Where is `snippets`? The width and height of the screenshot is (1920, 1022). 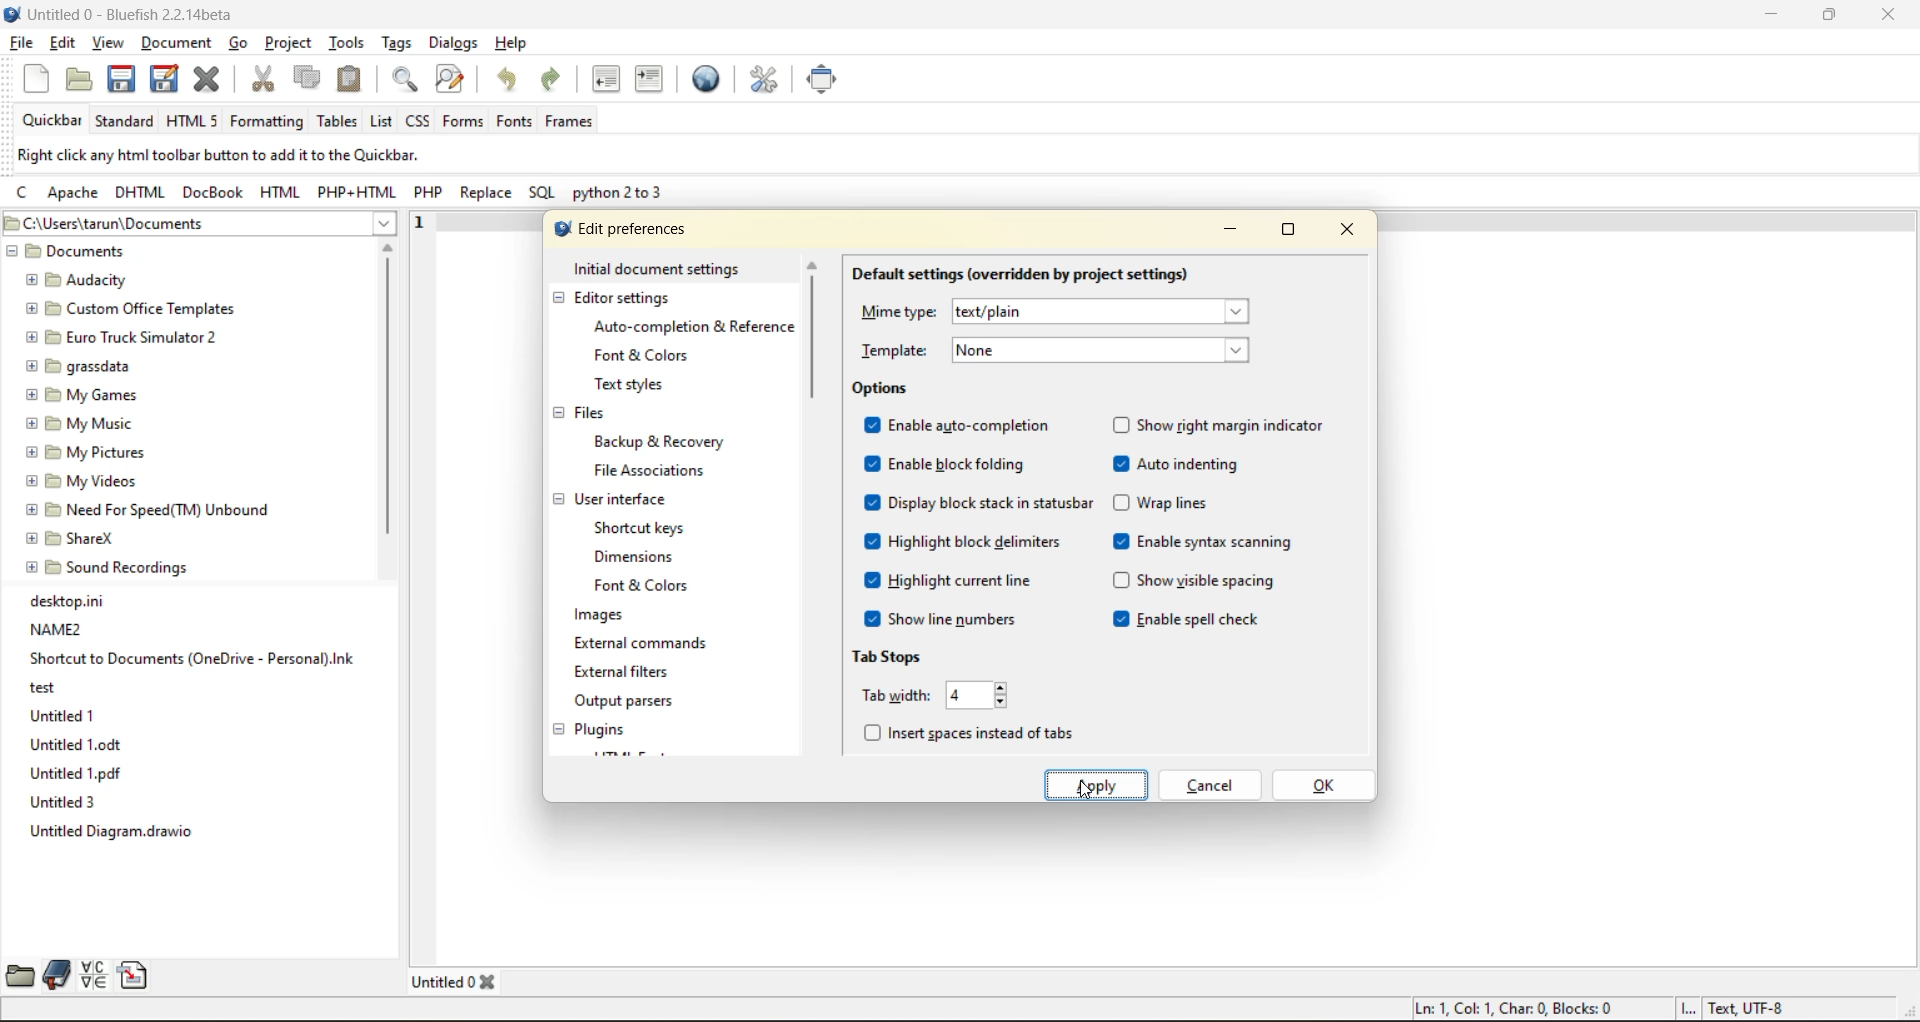
snippets is located at coordinates (133, 974).